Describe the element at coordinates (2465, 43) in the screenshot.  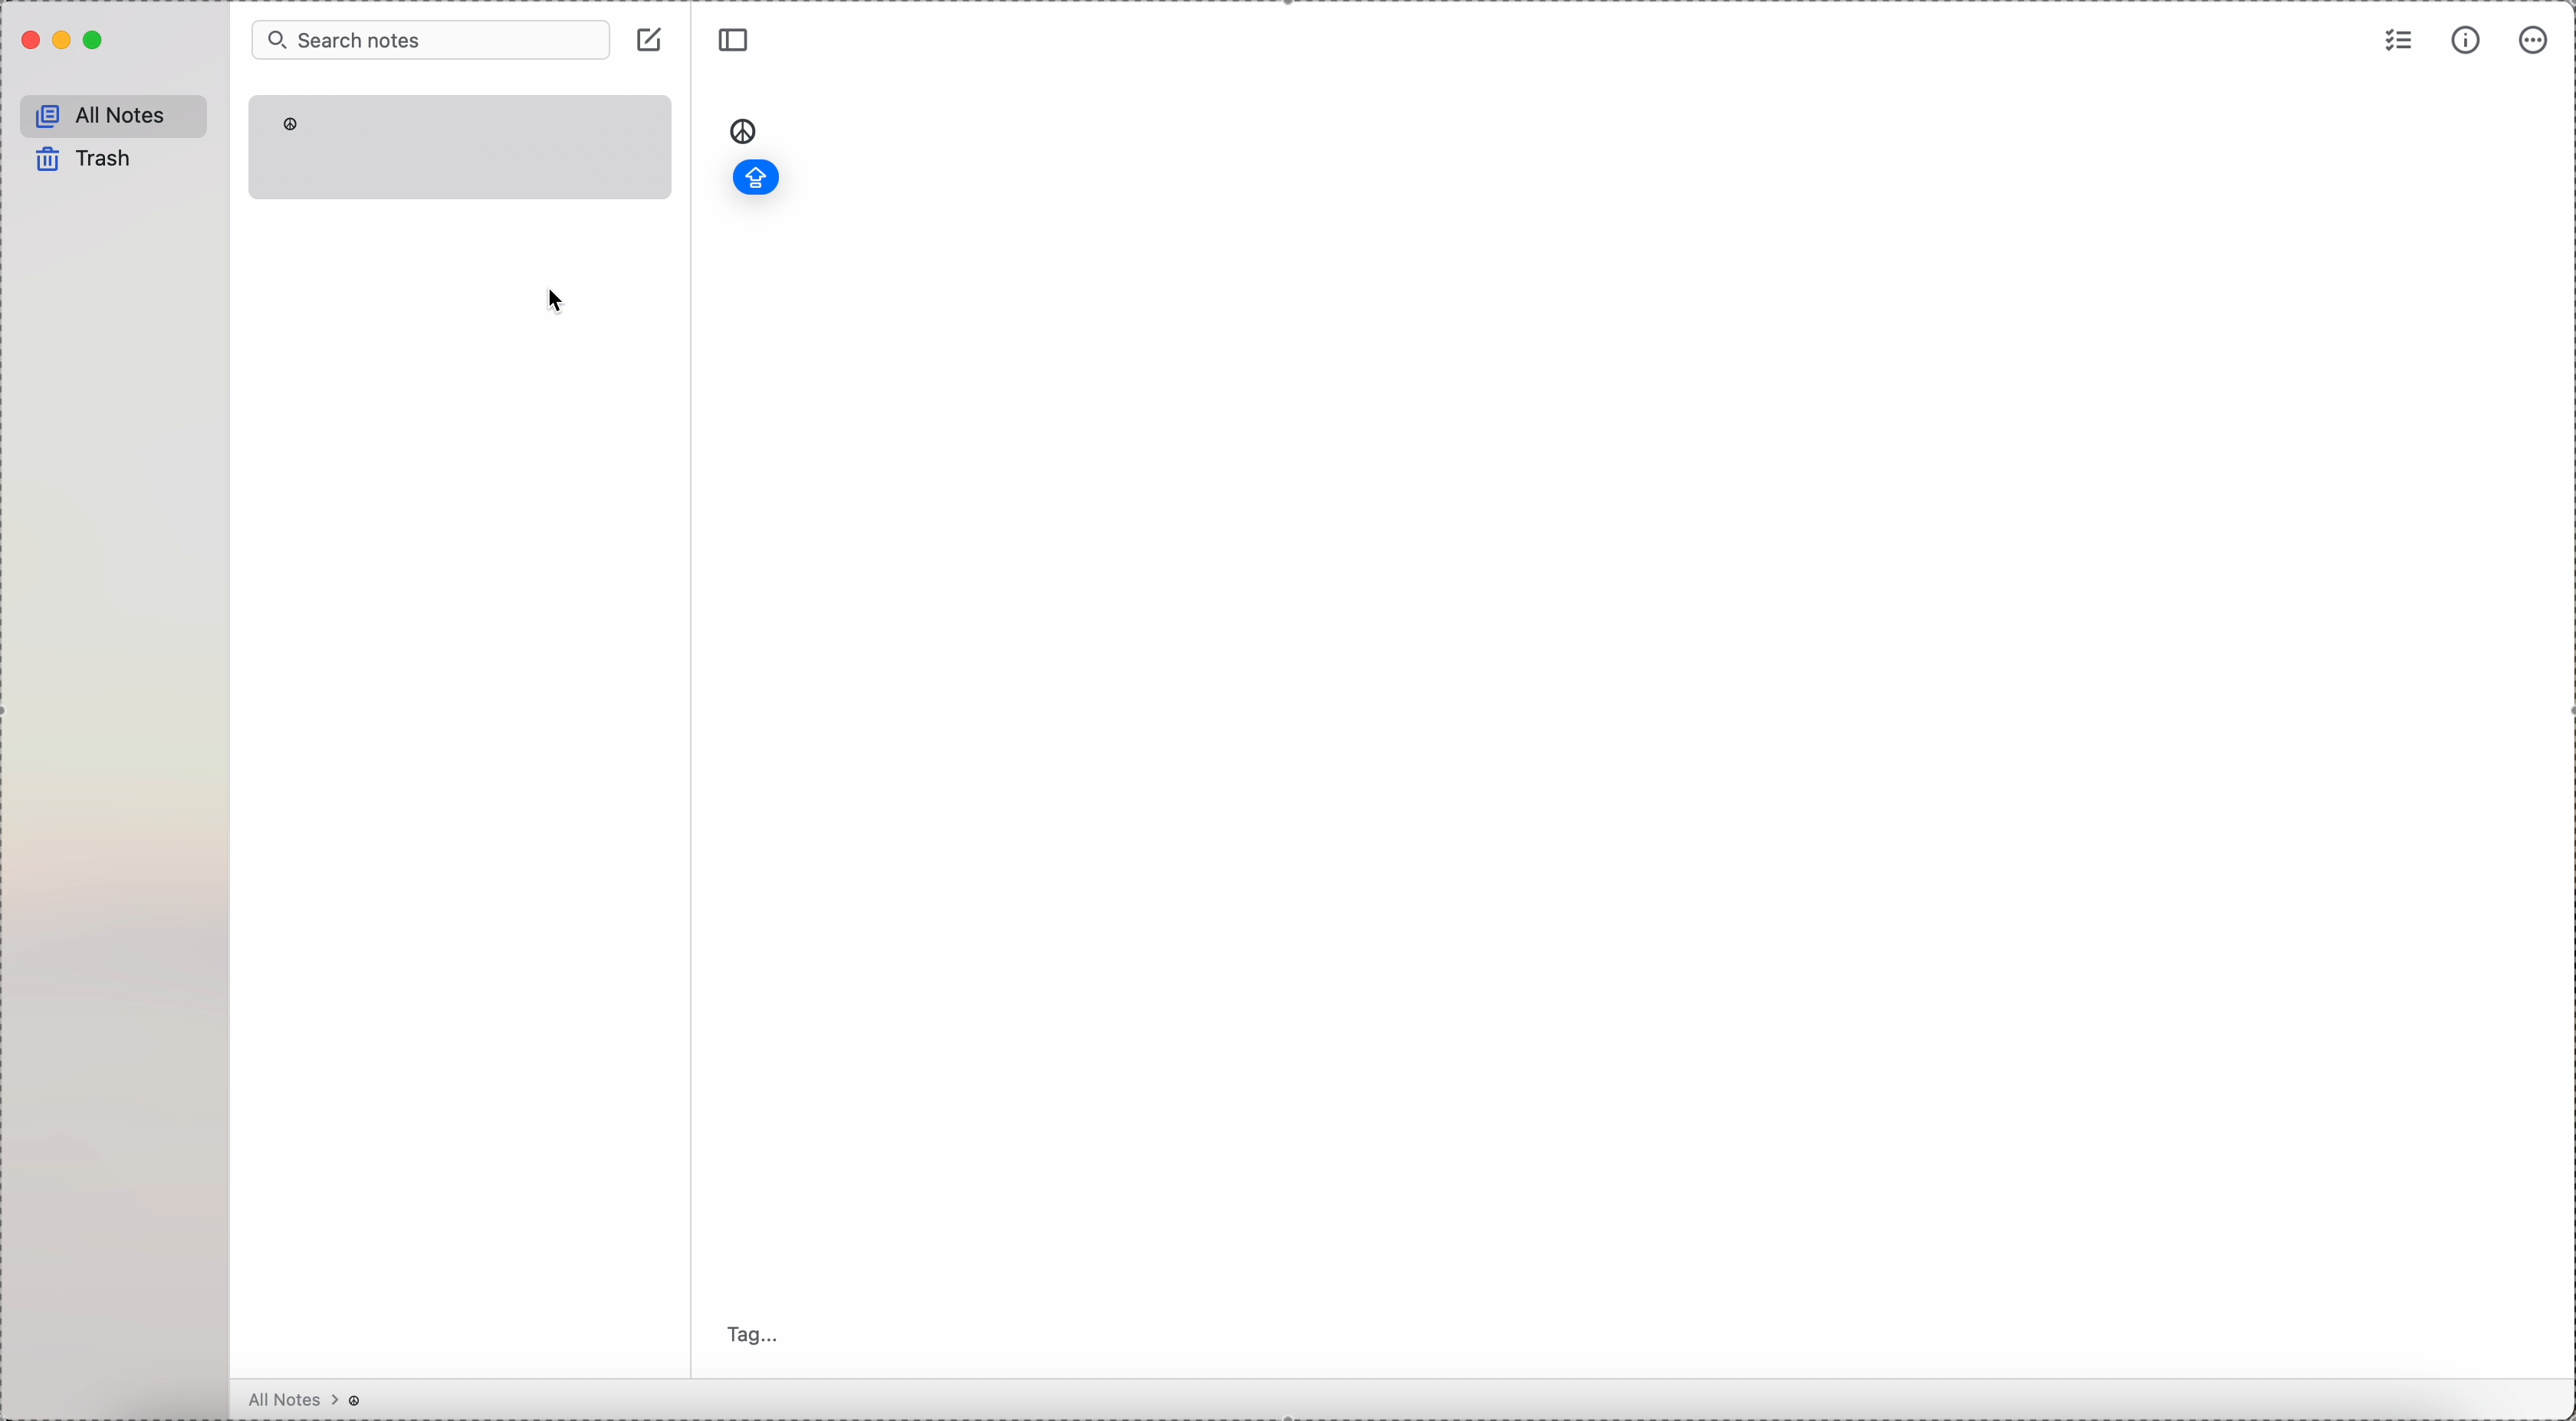
I see `metrics` at that location.